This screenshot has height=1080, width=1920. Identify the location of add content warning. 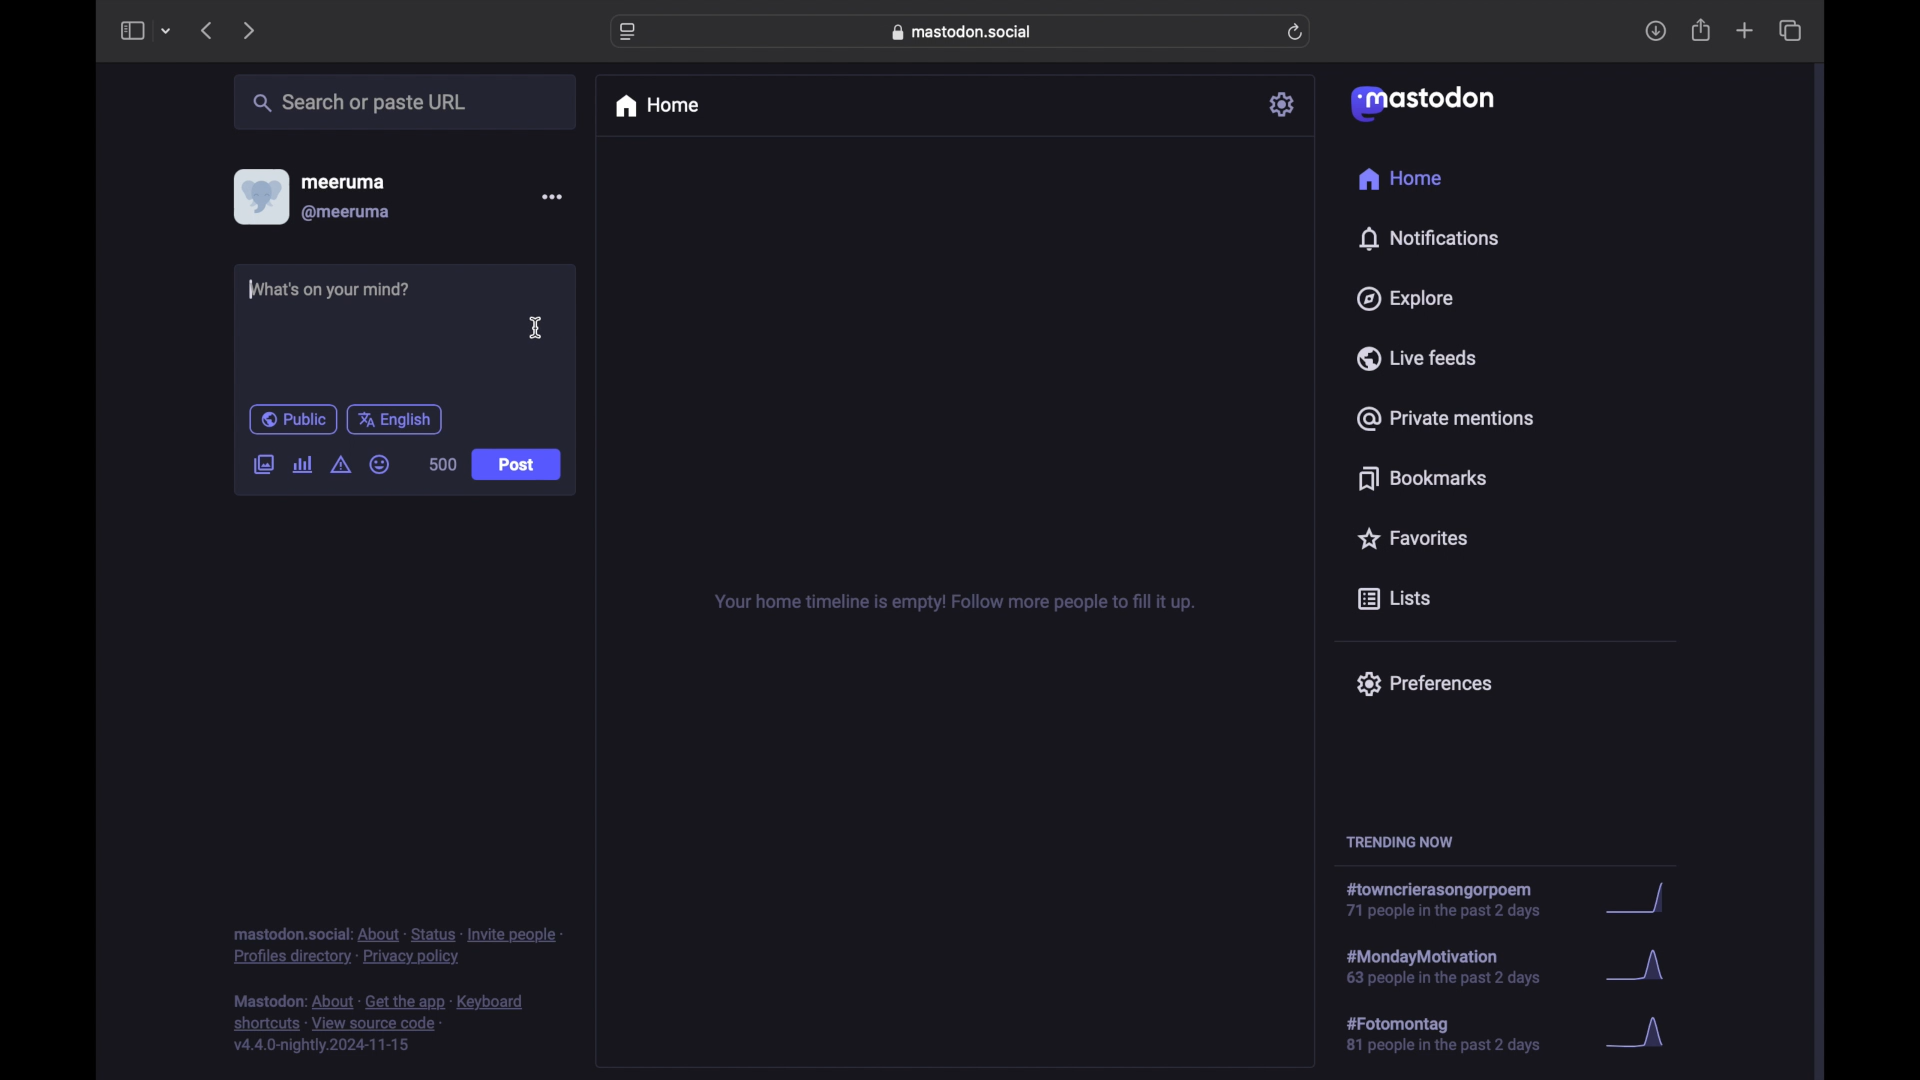
(343, 465).